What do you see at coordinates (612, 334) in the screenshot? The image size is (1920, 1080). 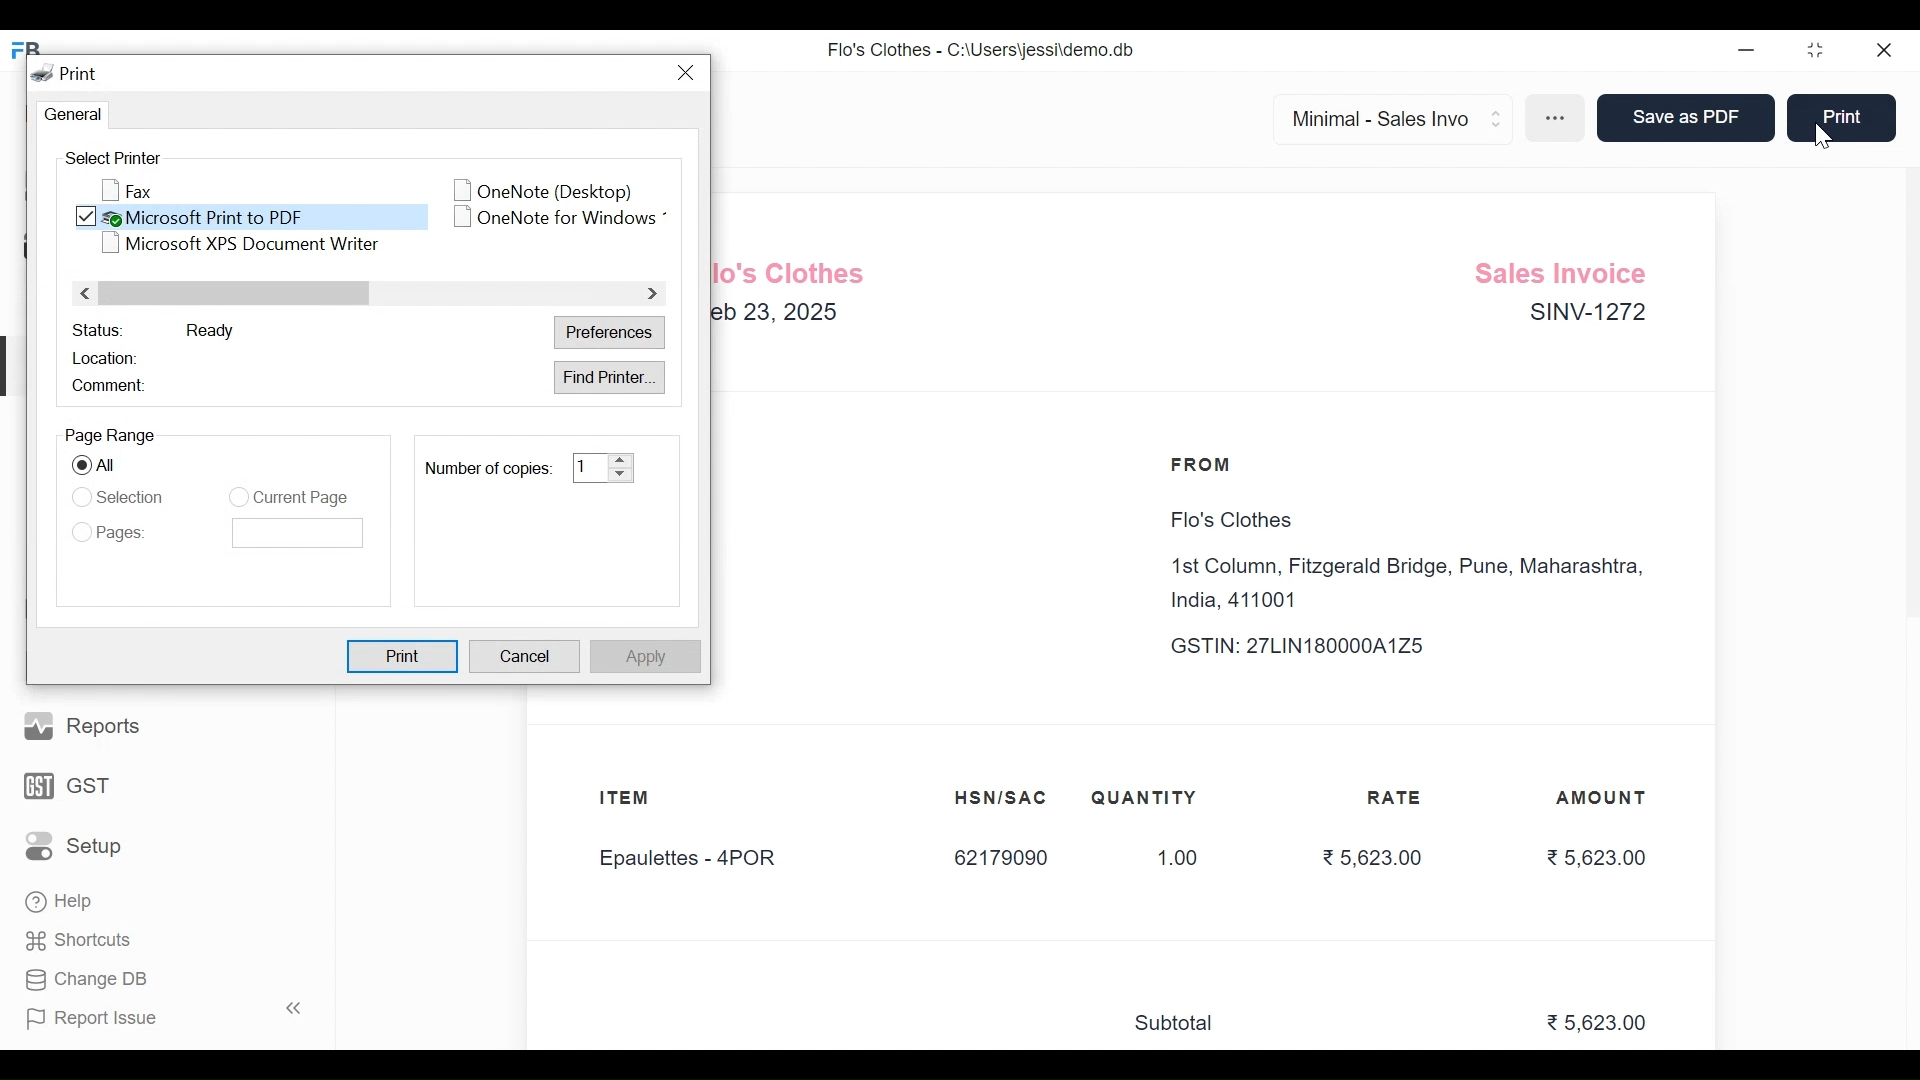 I see `Preferences` at bounding box center [612, 334].